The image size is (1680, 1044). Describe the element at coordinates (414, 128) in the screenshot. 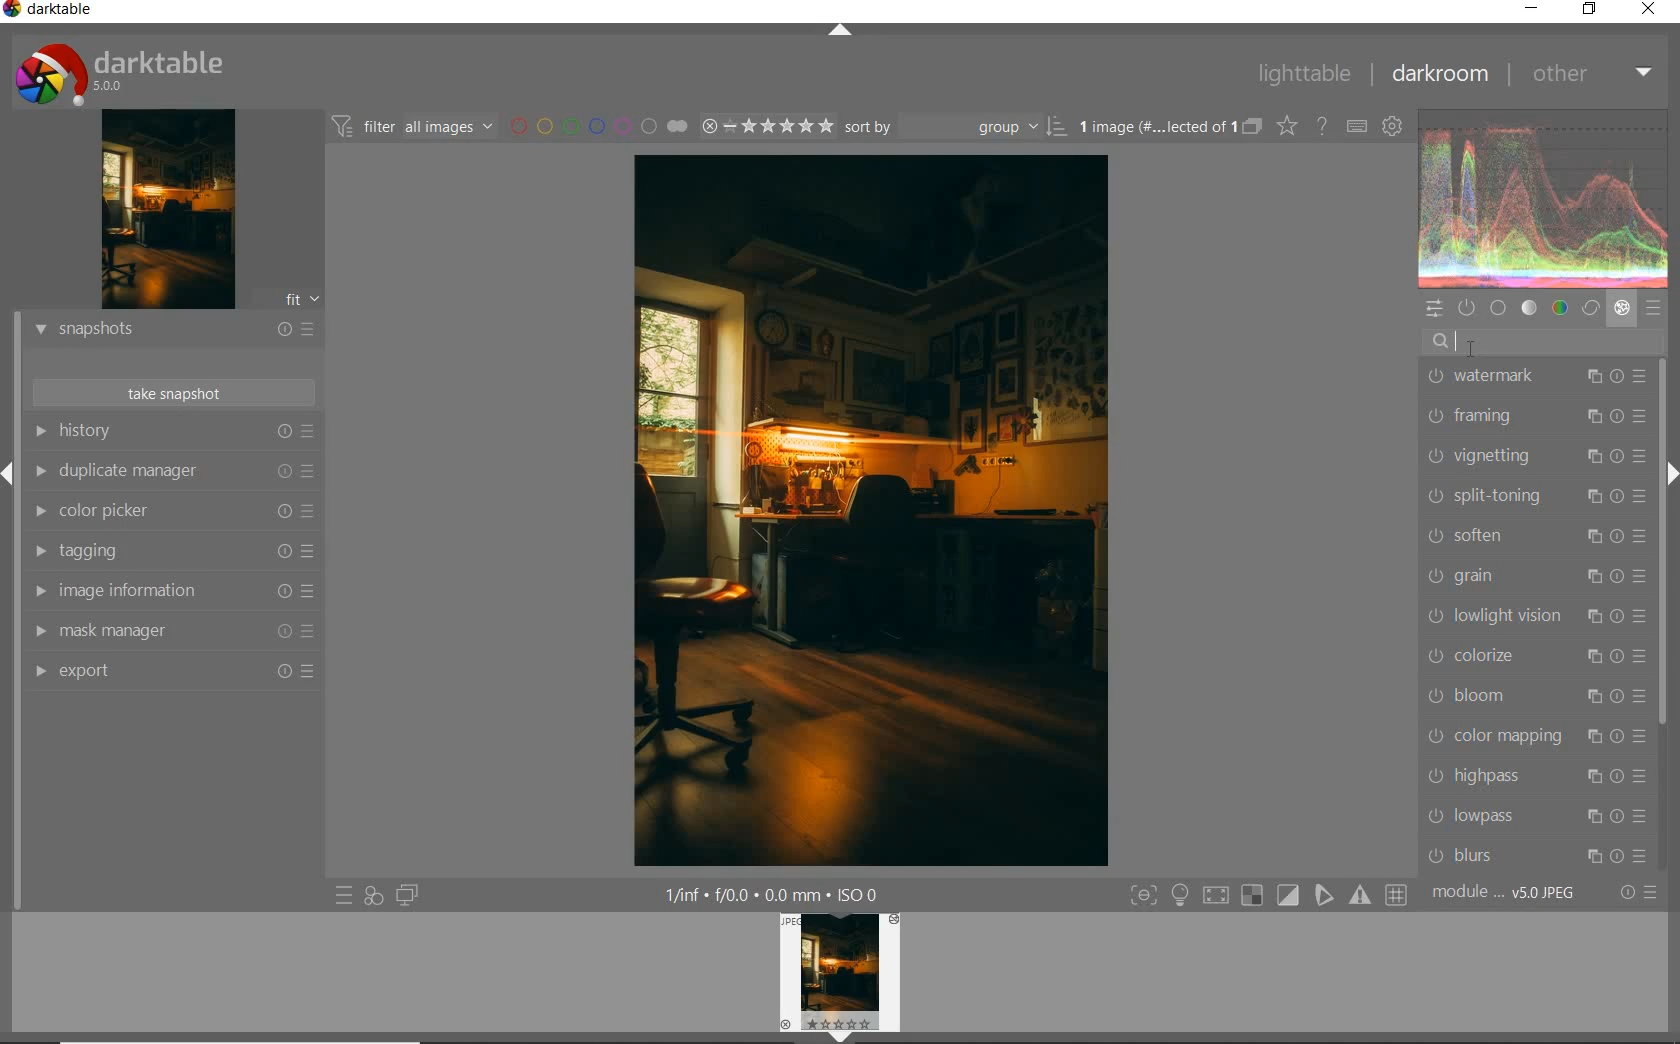

I see `filter images based on their modules` at that location.